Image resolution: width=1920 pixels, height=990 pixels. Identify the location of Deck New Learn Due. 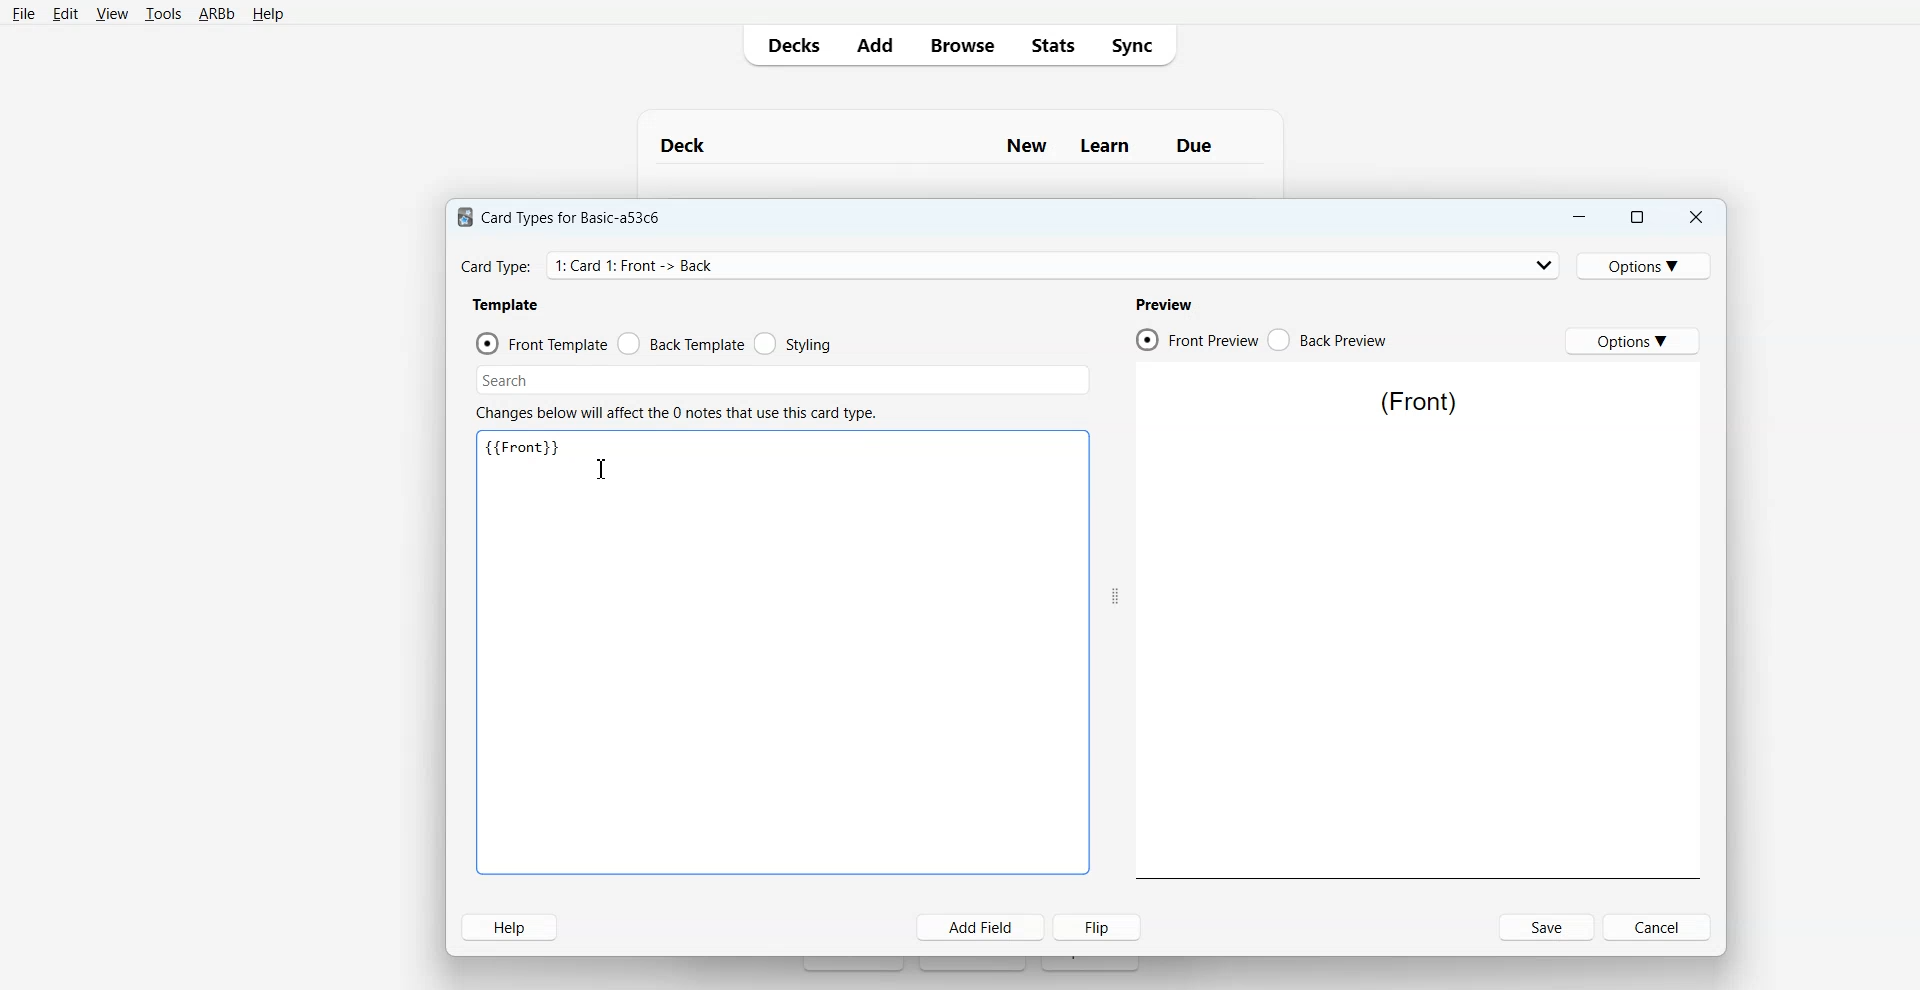
(947, 145).